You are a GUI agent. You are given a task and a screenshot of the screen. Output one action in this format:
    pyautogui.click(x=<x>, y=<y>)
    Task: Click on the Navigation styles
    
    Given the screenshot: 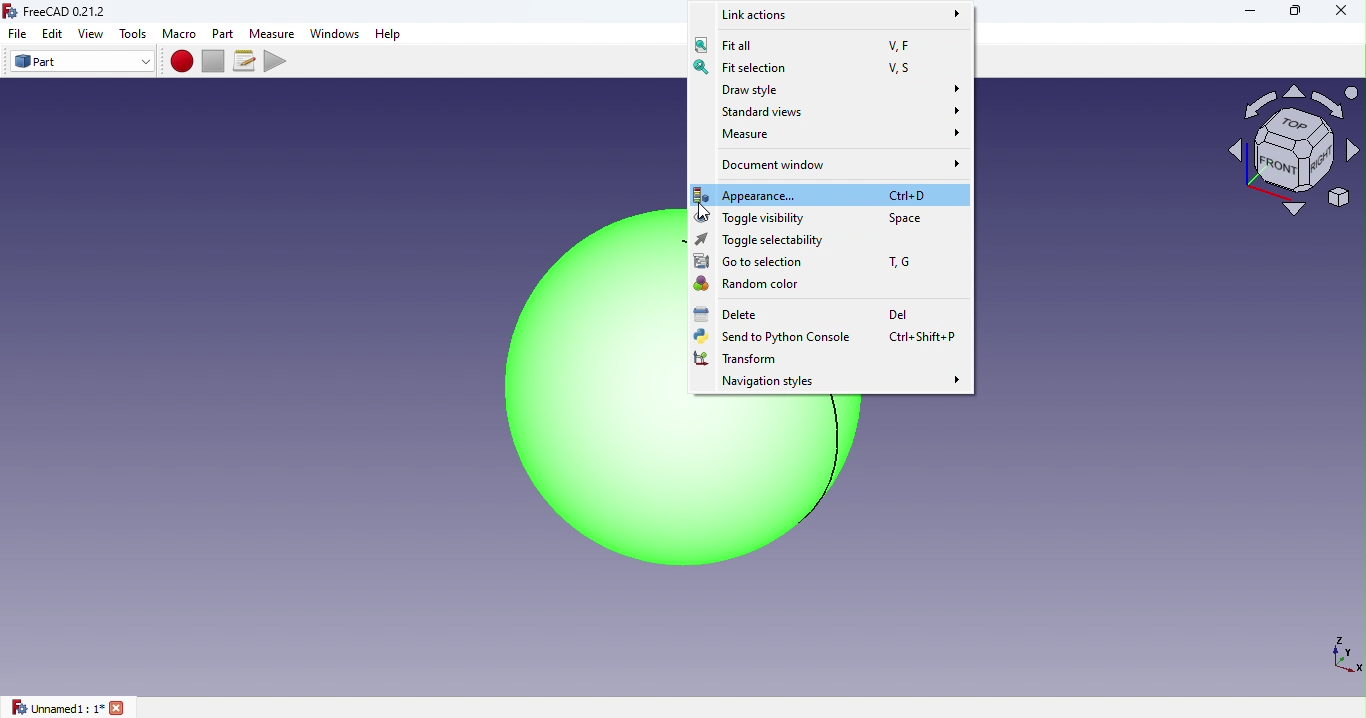 What is the action you would take?
    pyautogui.click(x=837, y=383)
    